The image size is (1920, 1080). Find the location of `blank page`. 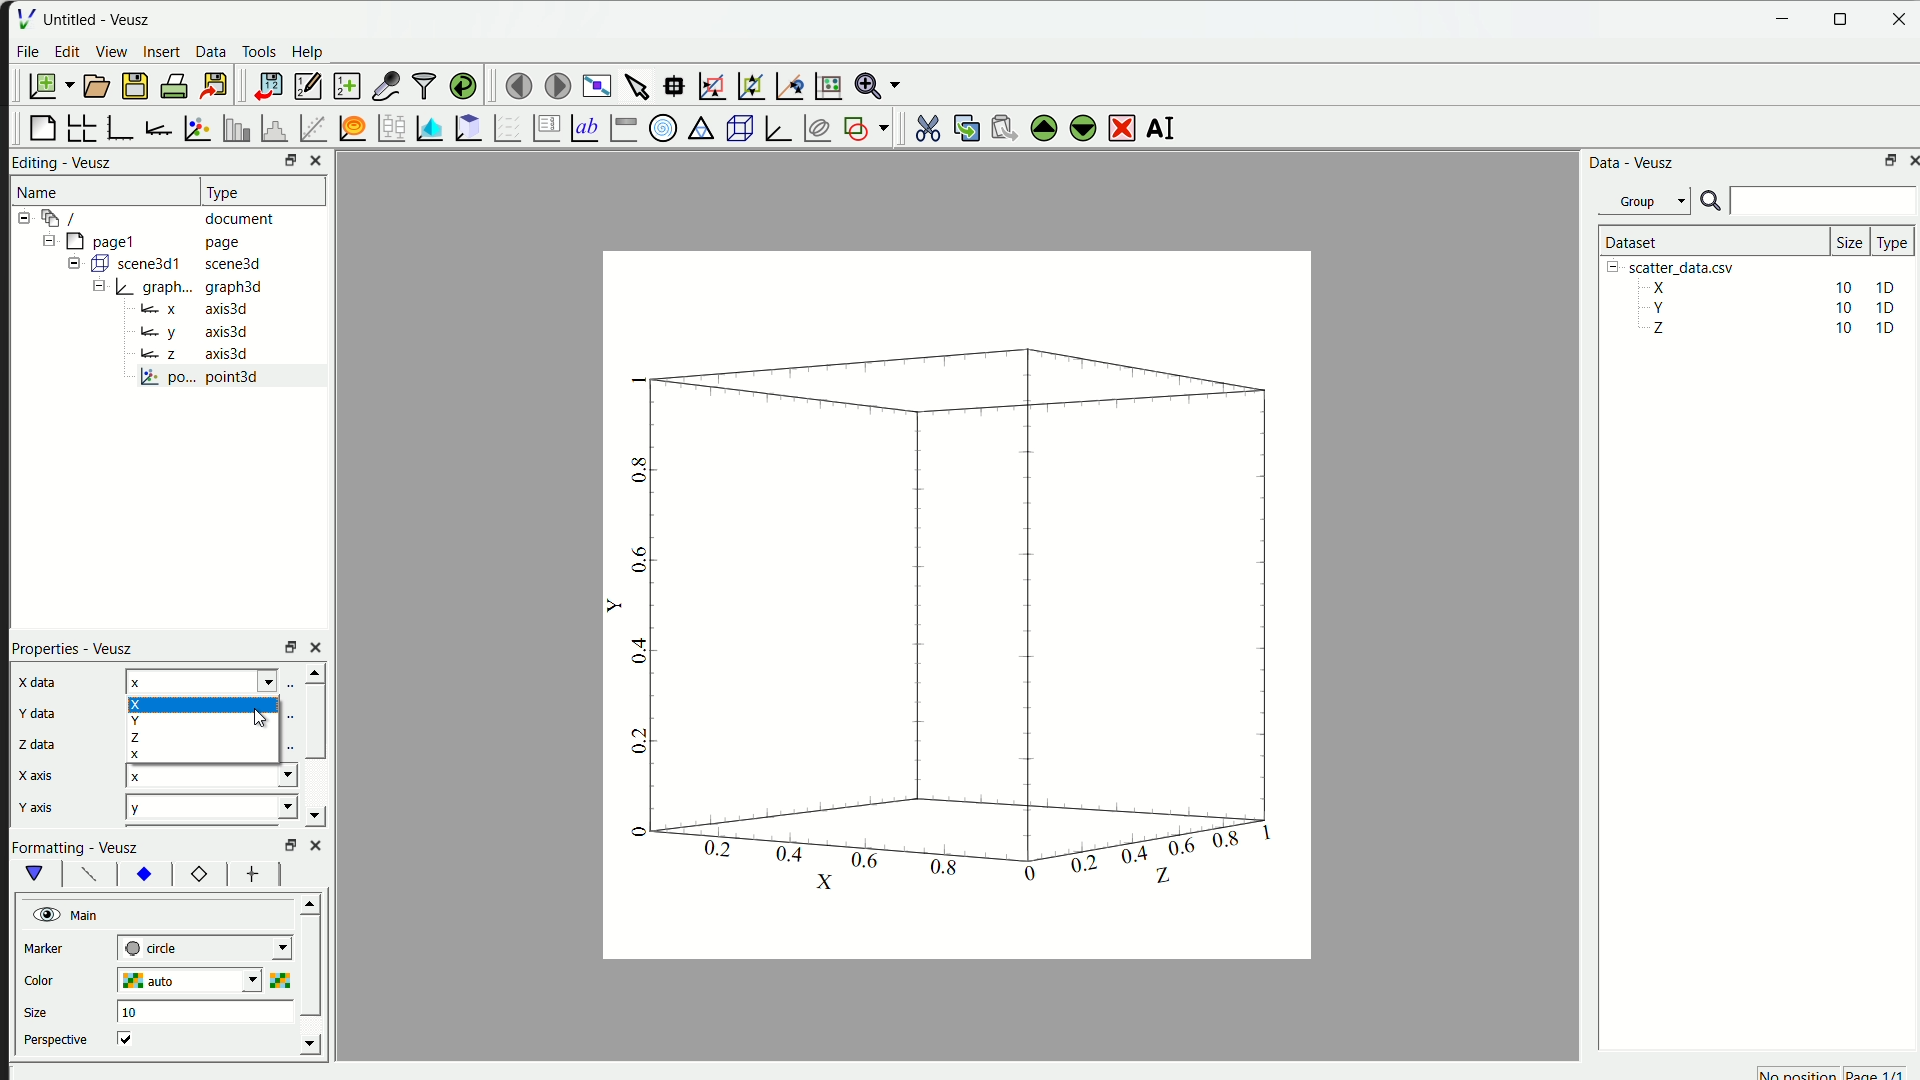

blank page is located at coordinates (37, 129).